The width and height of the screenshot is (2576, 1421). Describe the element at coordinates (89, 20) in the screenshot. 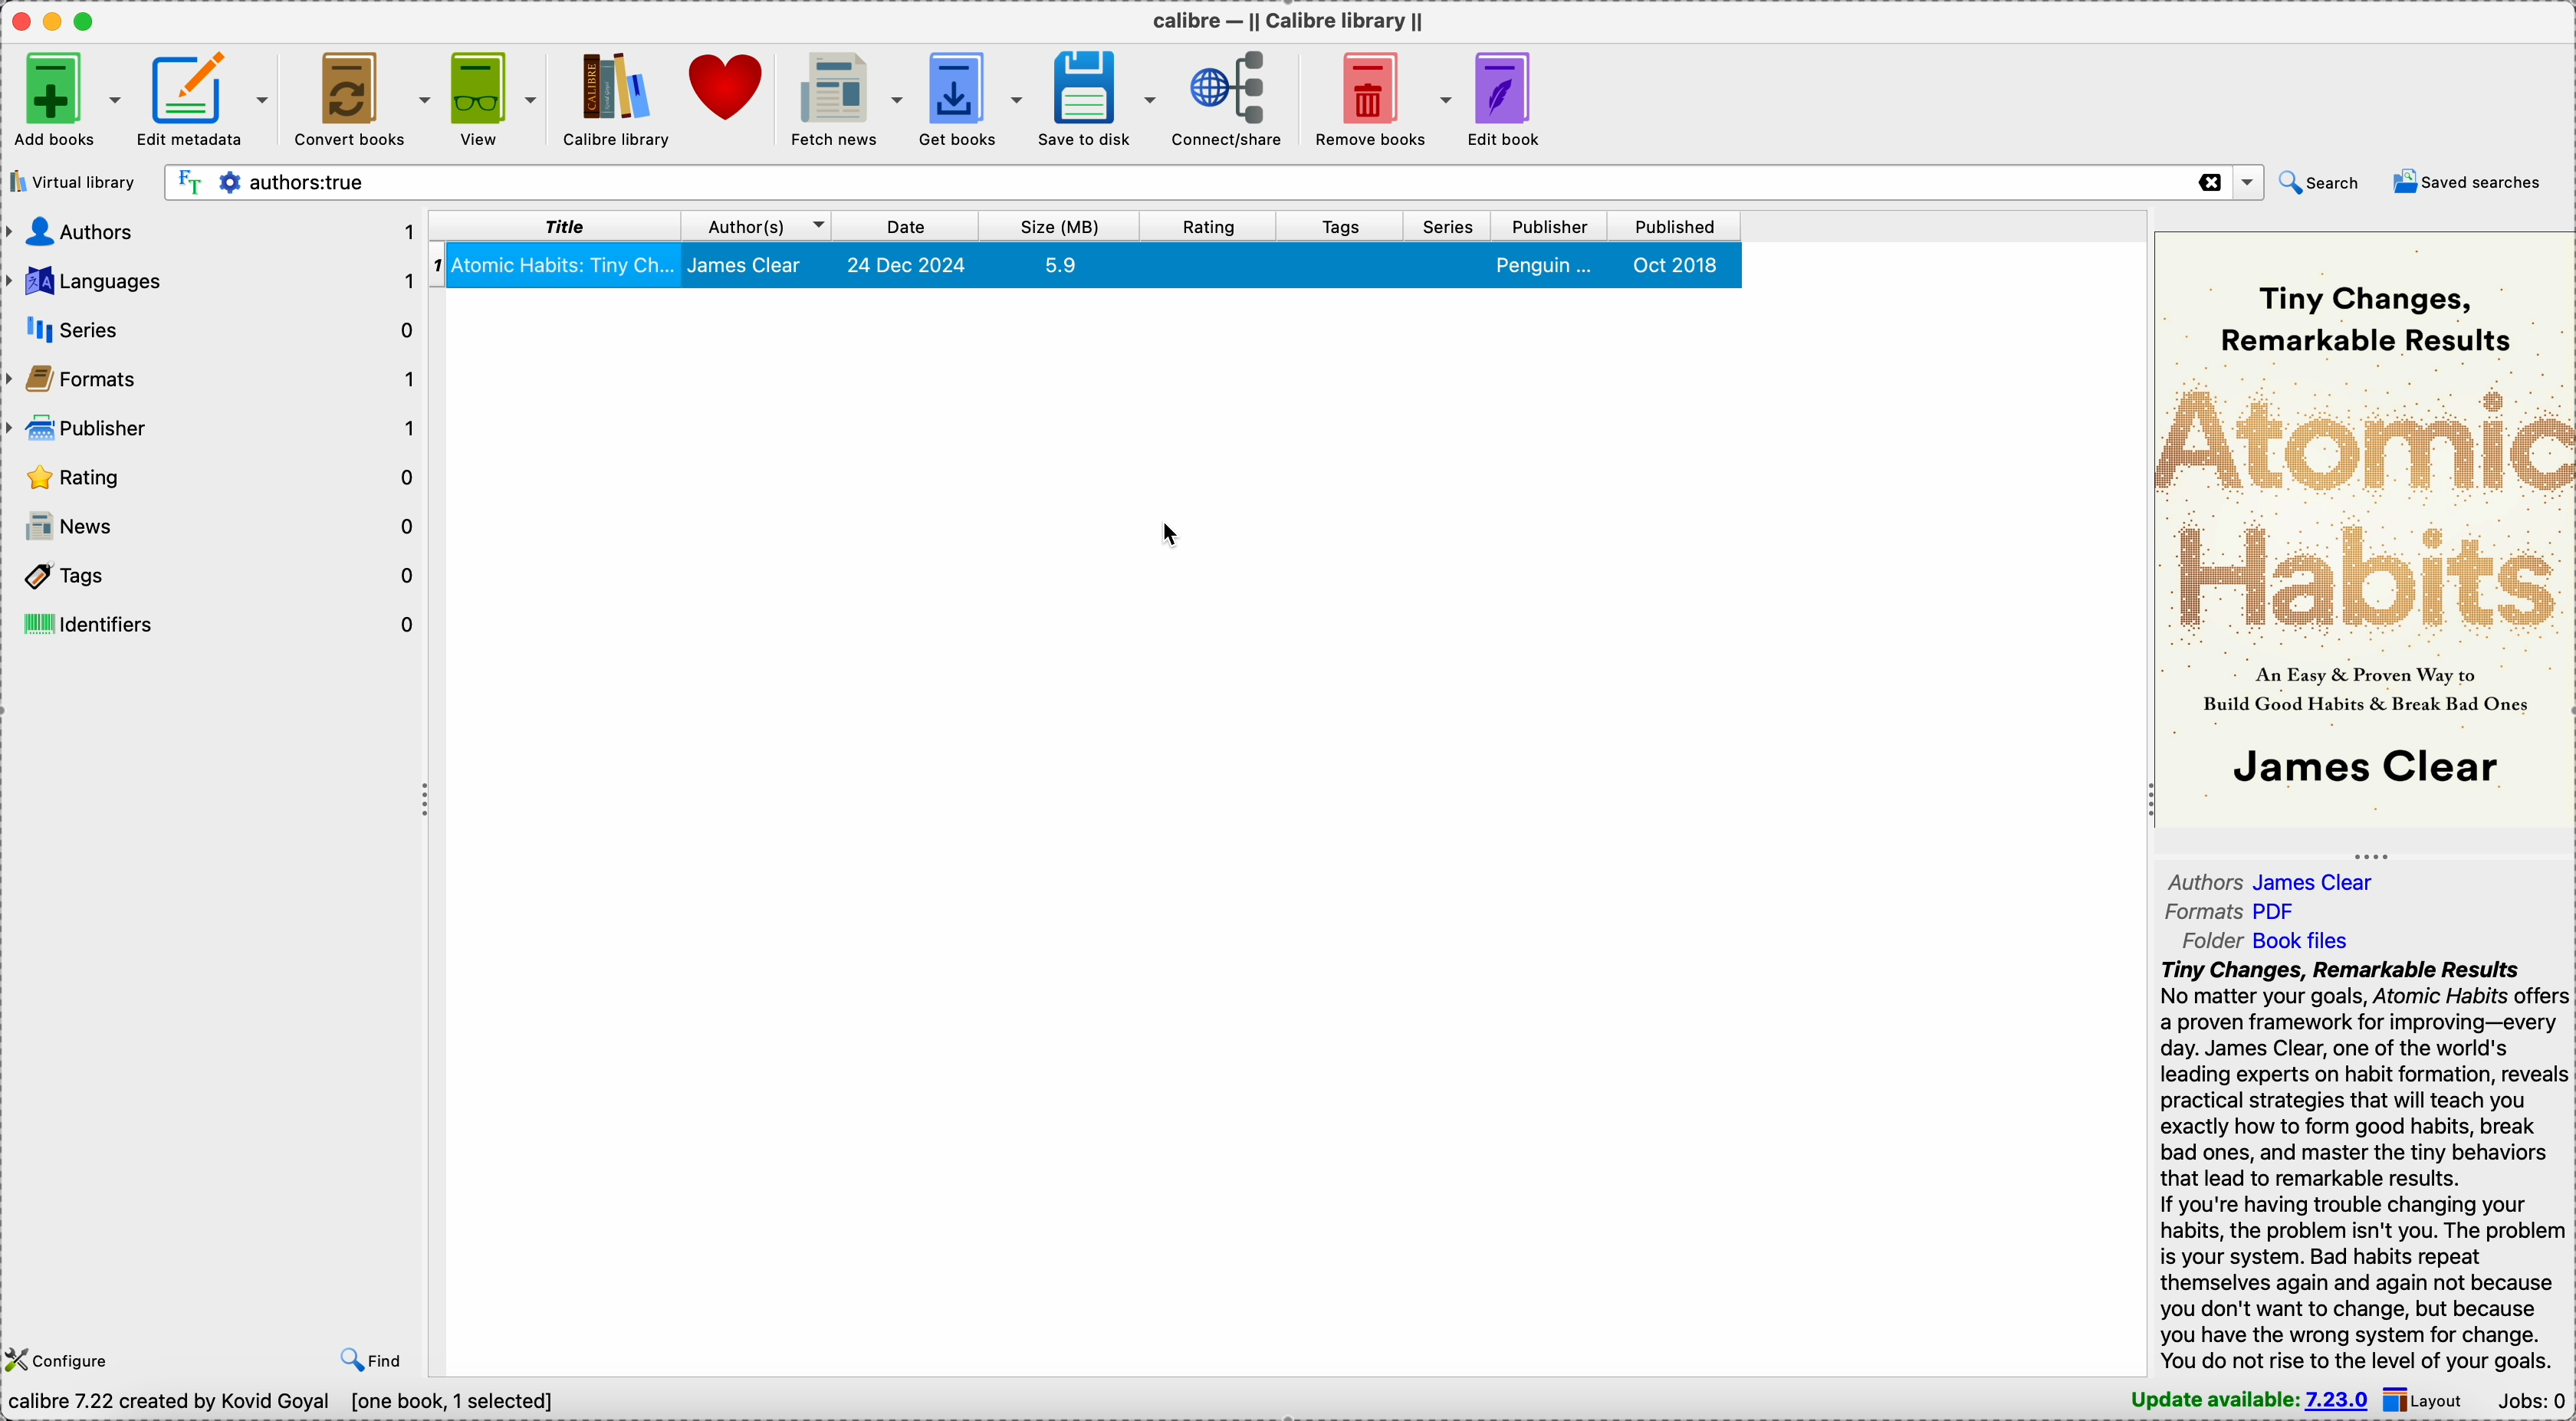

I see `maximize Calibre` at that location.